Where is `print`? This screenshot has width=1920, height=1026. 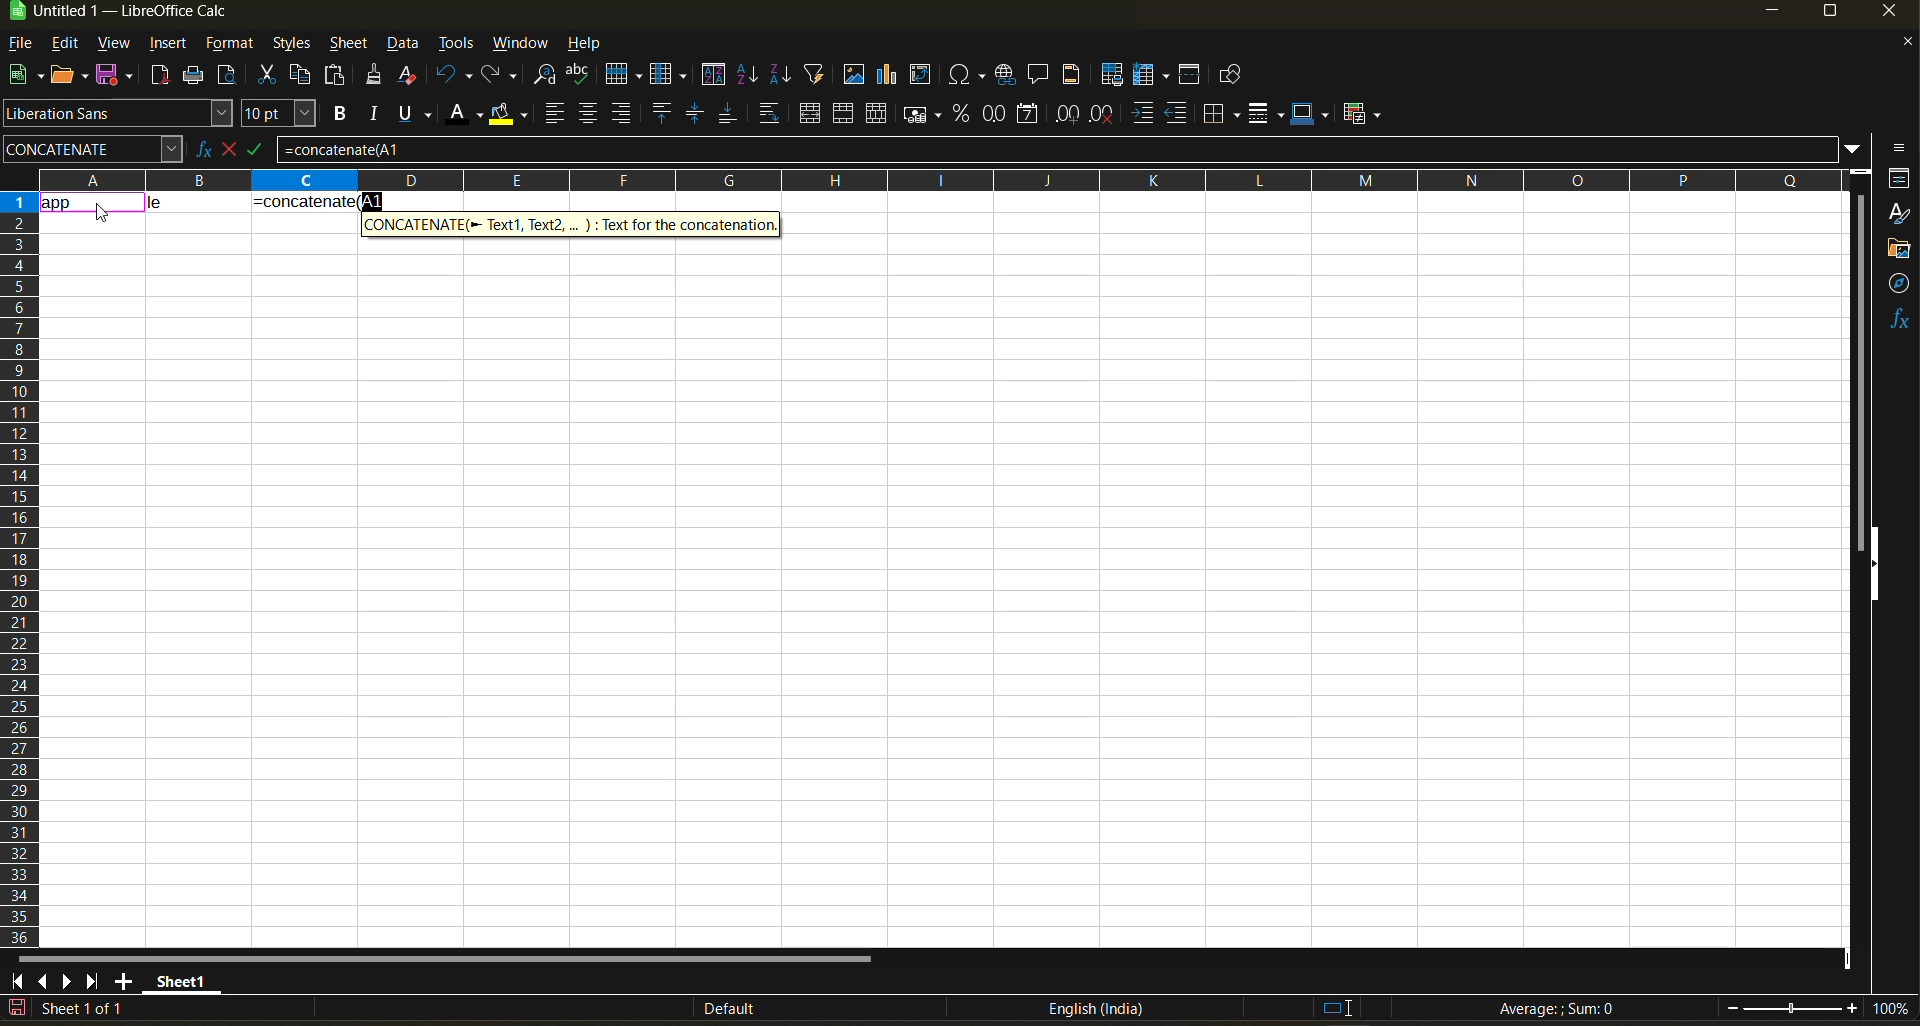 print is located at coordinates (193, 76).